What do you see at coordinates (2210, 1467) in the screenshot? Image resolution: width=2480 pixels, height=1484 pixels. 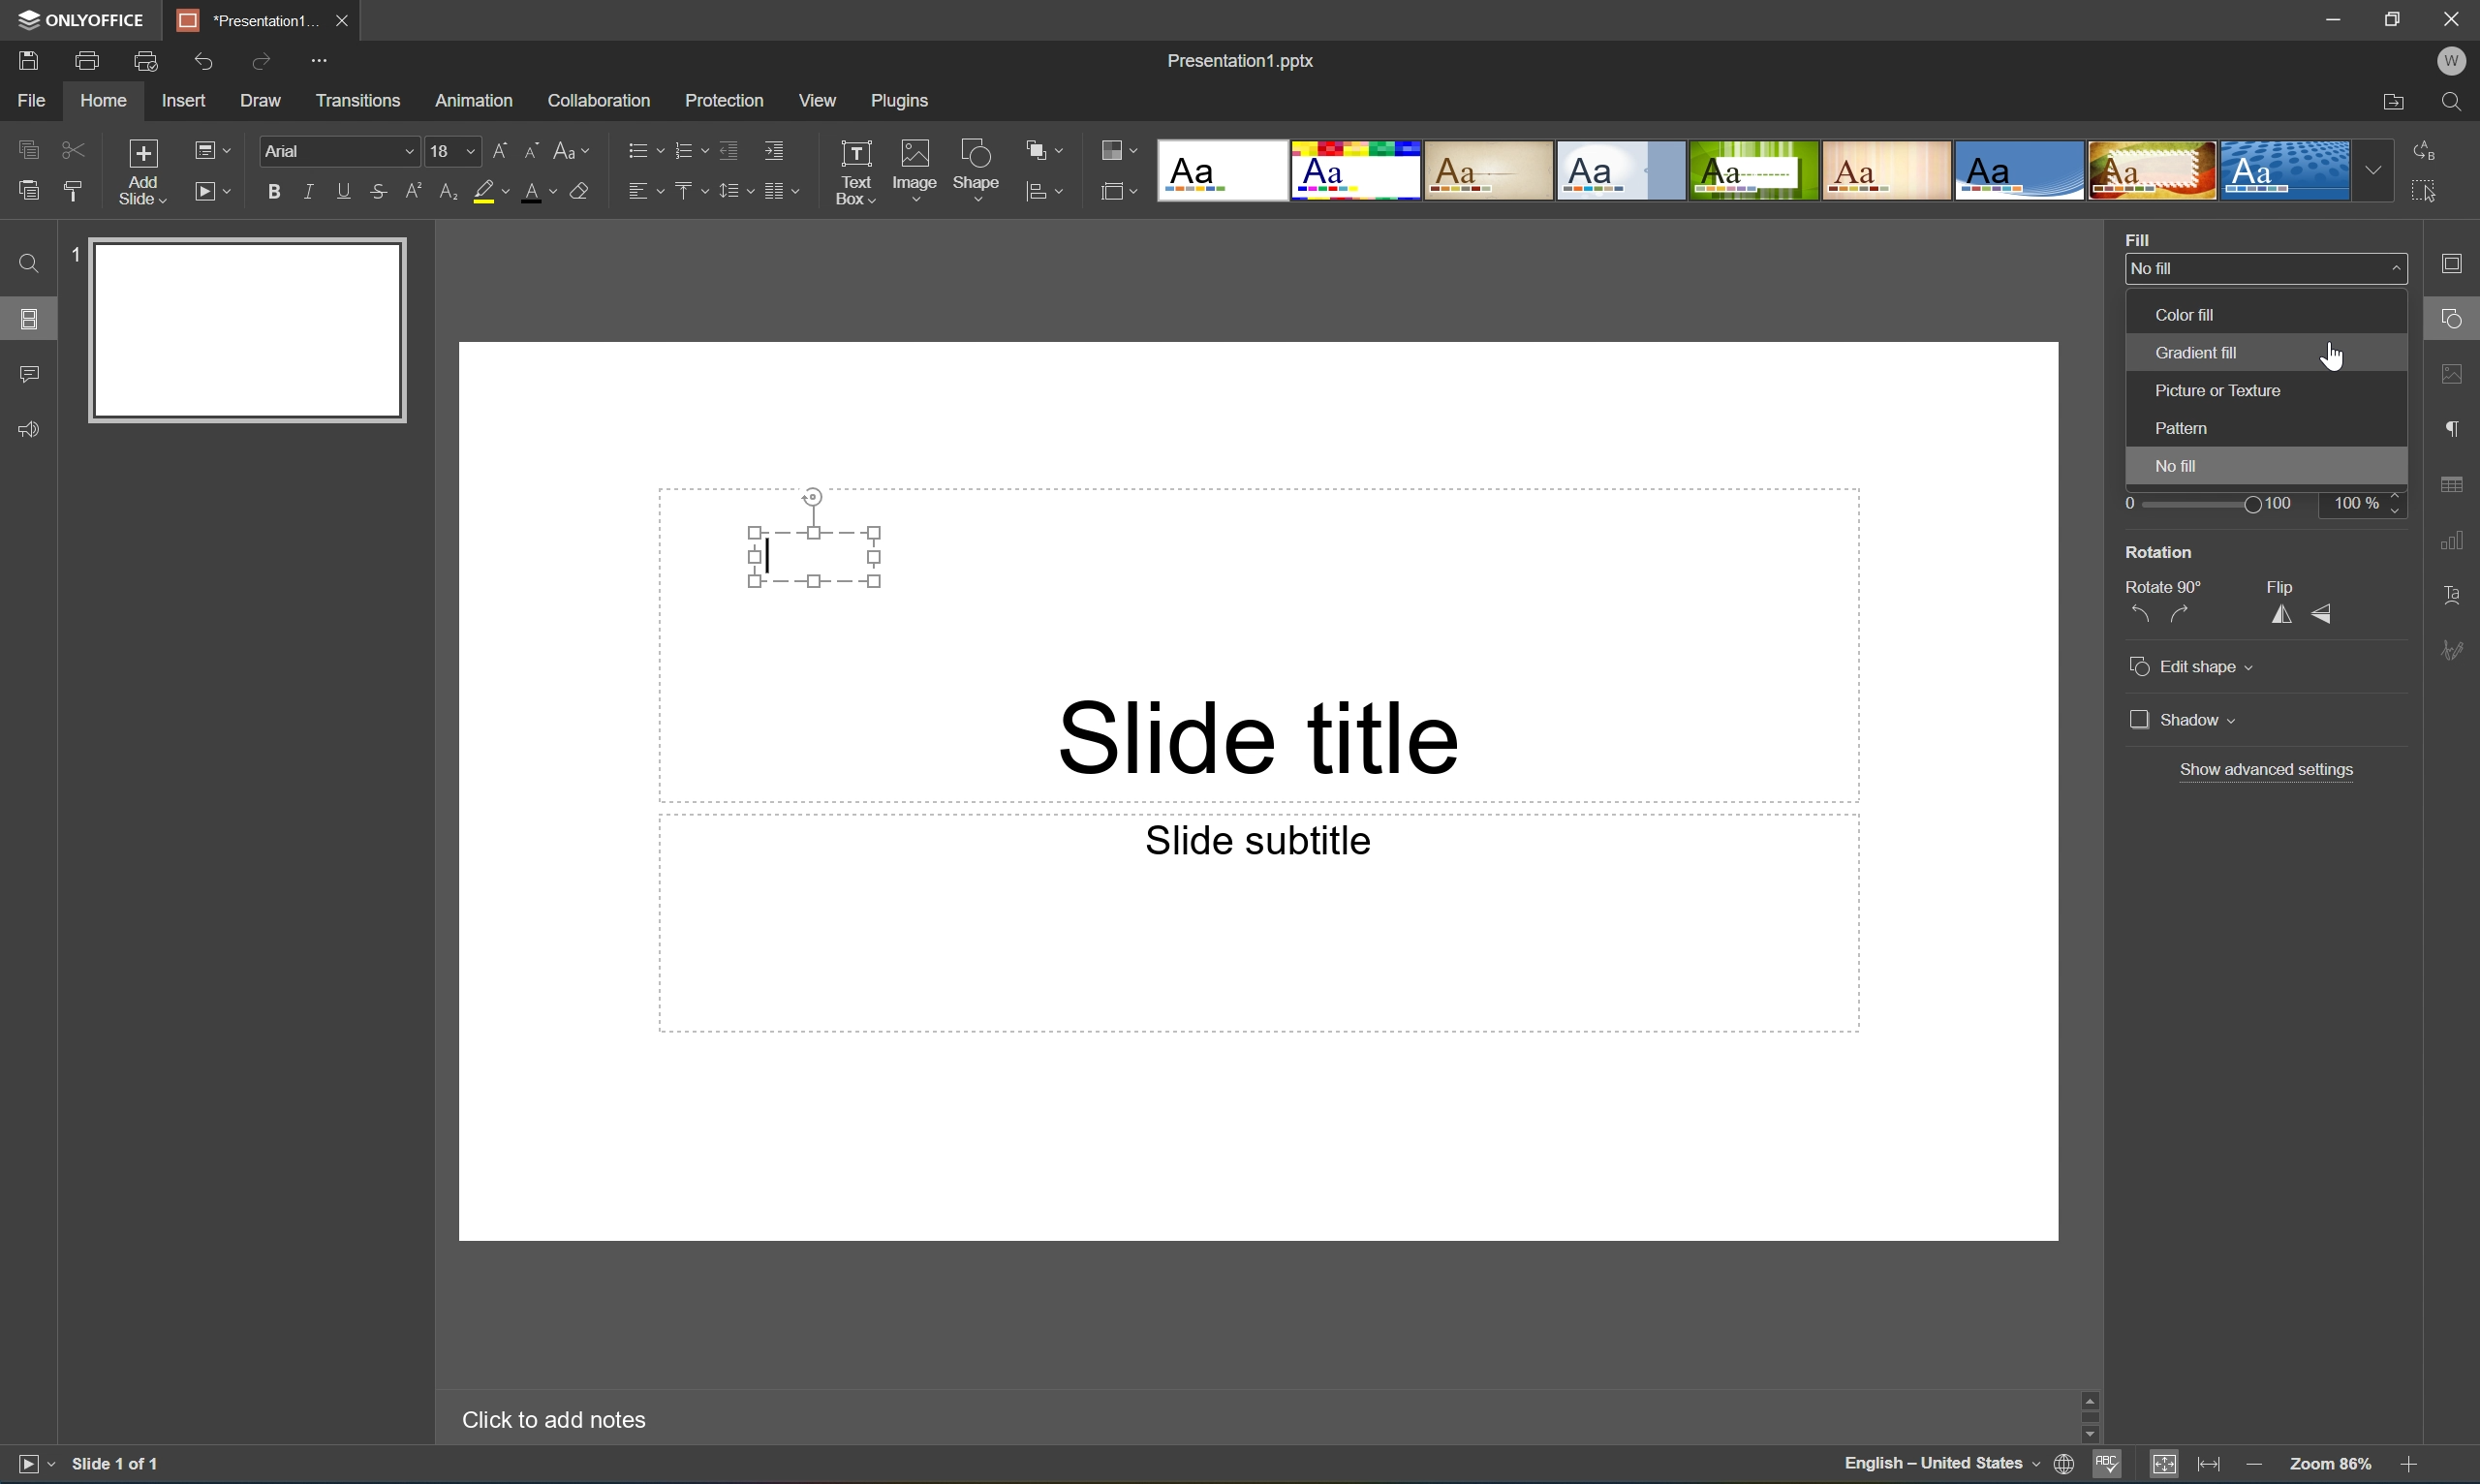 I see `Fit to width` at bounding box center [2210, 1467].